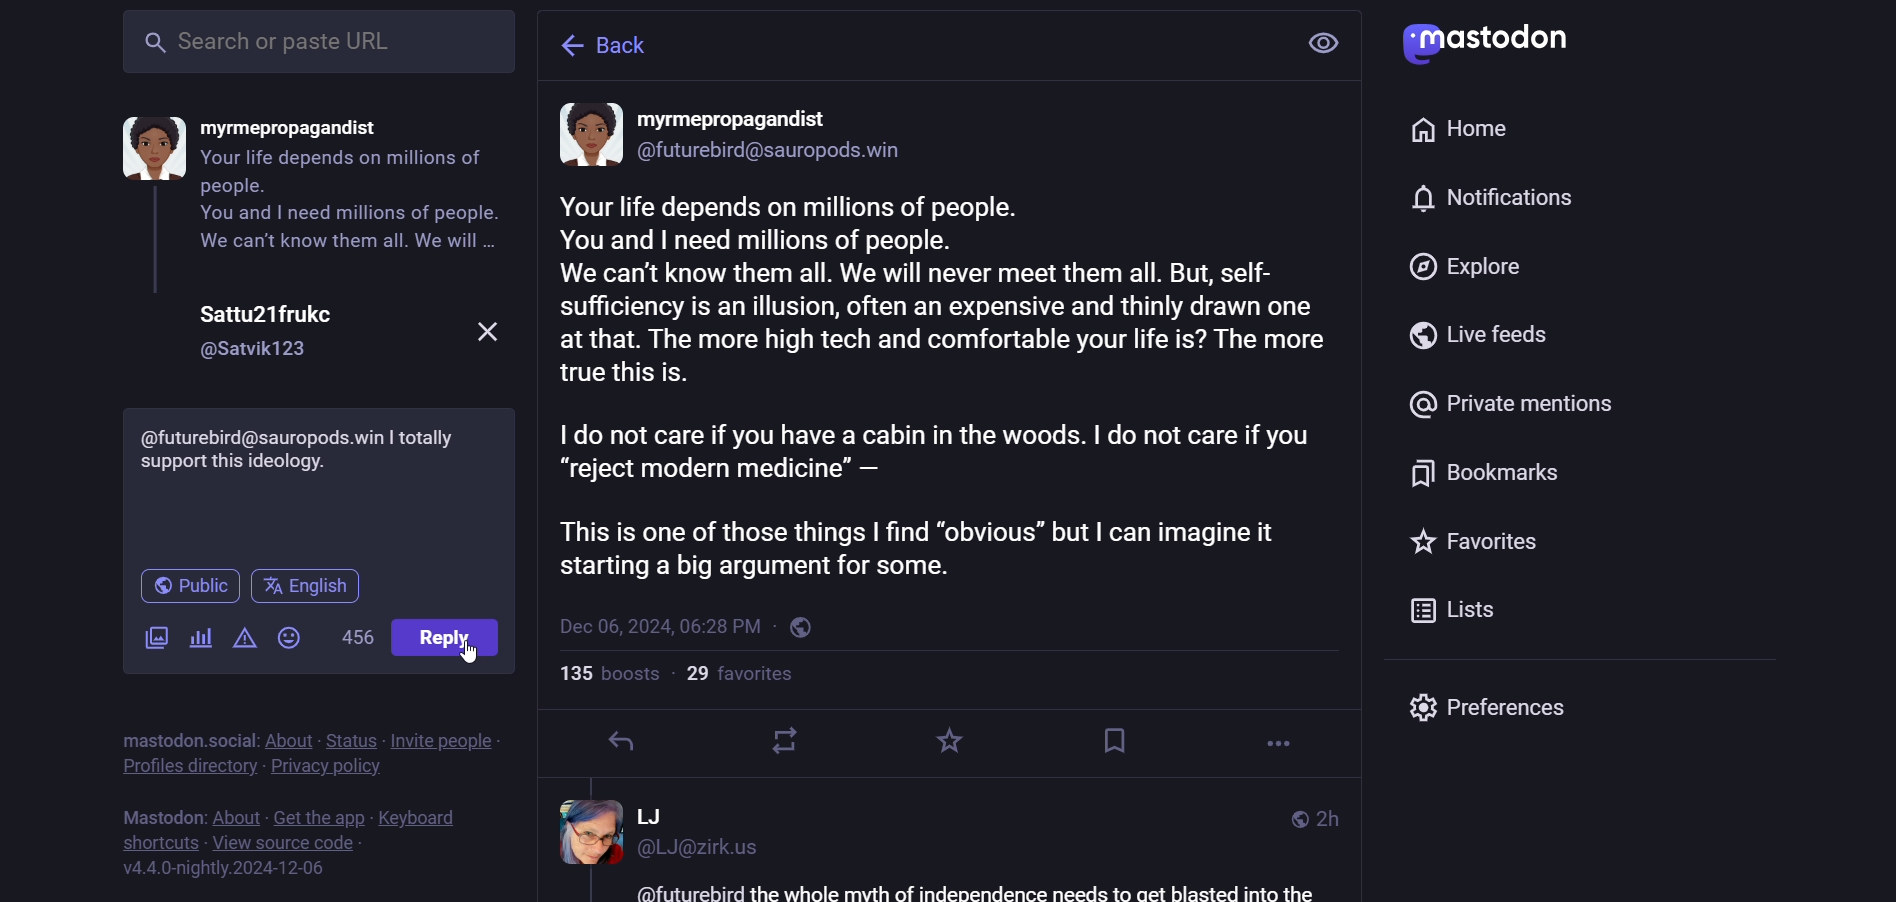 The height and width of the screenshot is (902, 1896). I want to click on mastodon, so click(1490, 41).